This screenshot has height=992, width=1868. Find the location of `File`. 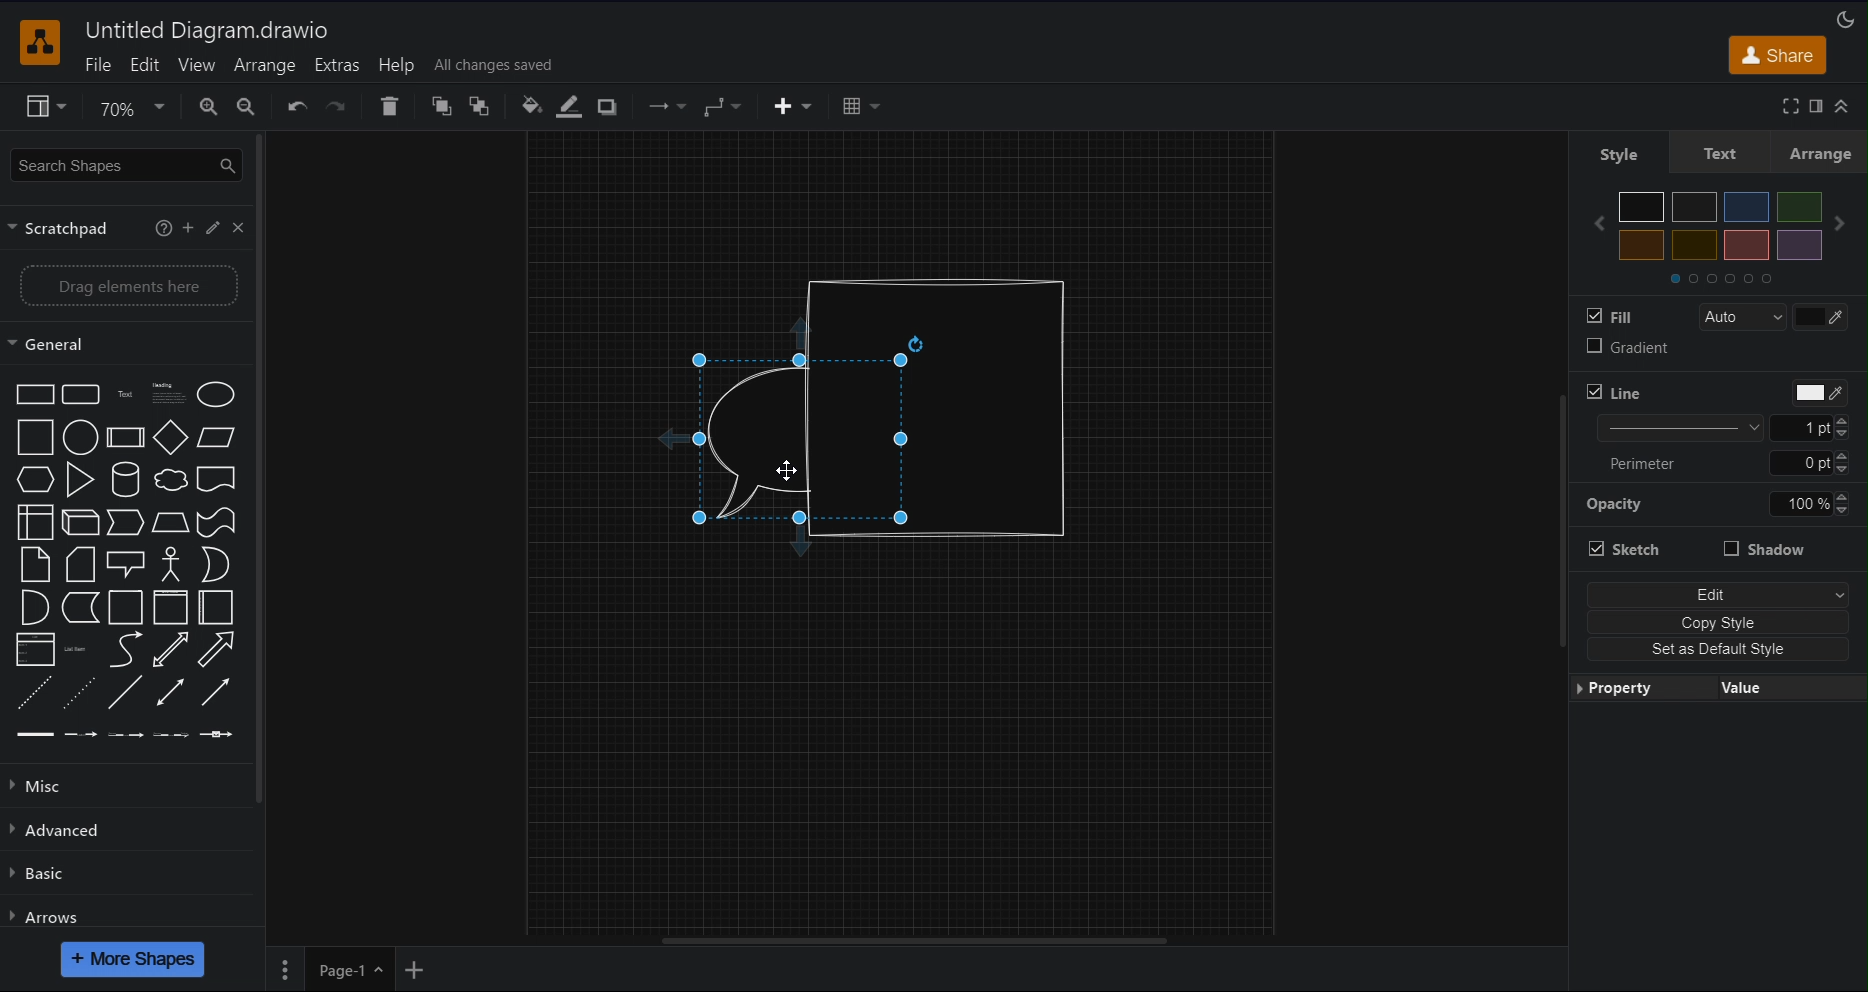

File is located at coordinates (96, 65).